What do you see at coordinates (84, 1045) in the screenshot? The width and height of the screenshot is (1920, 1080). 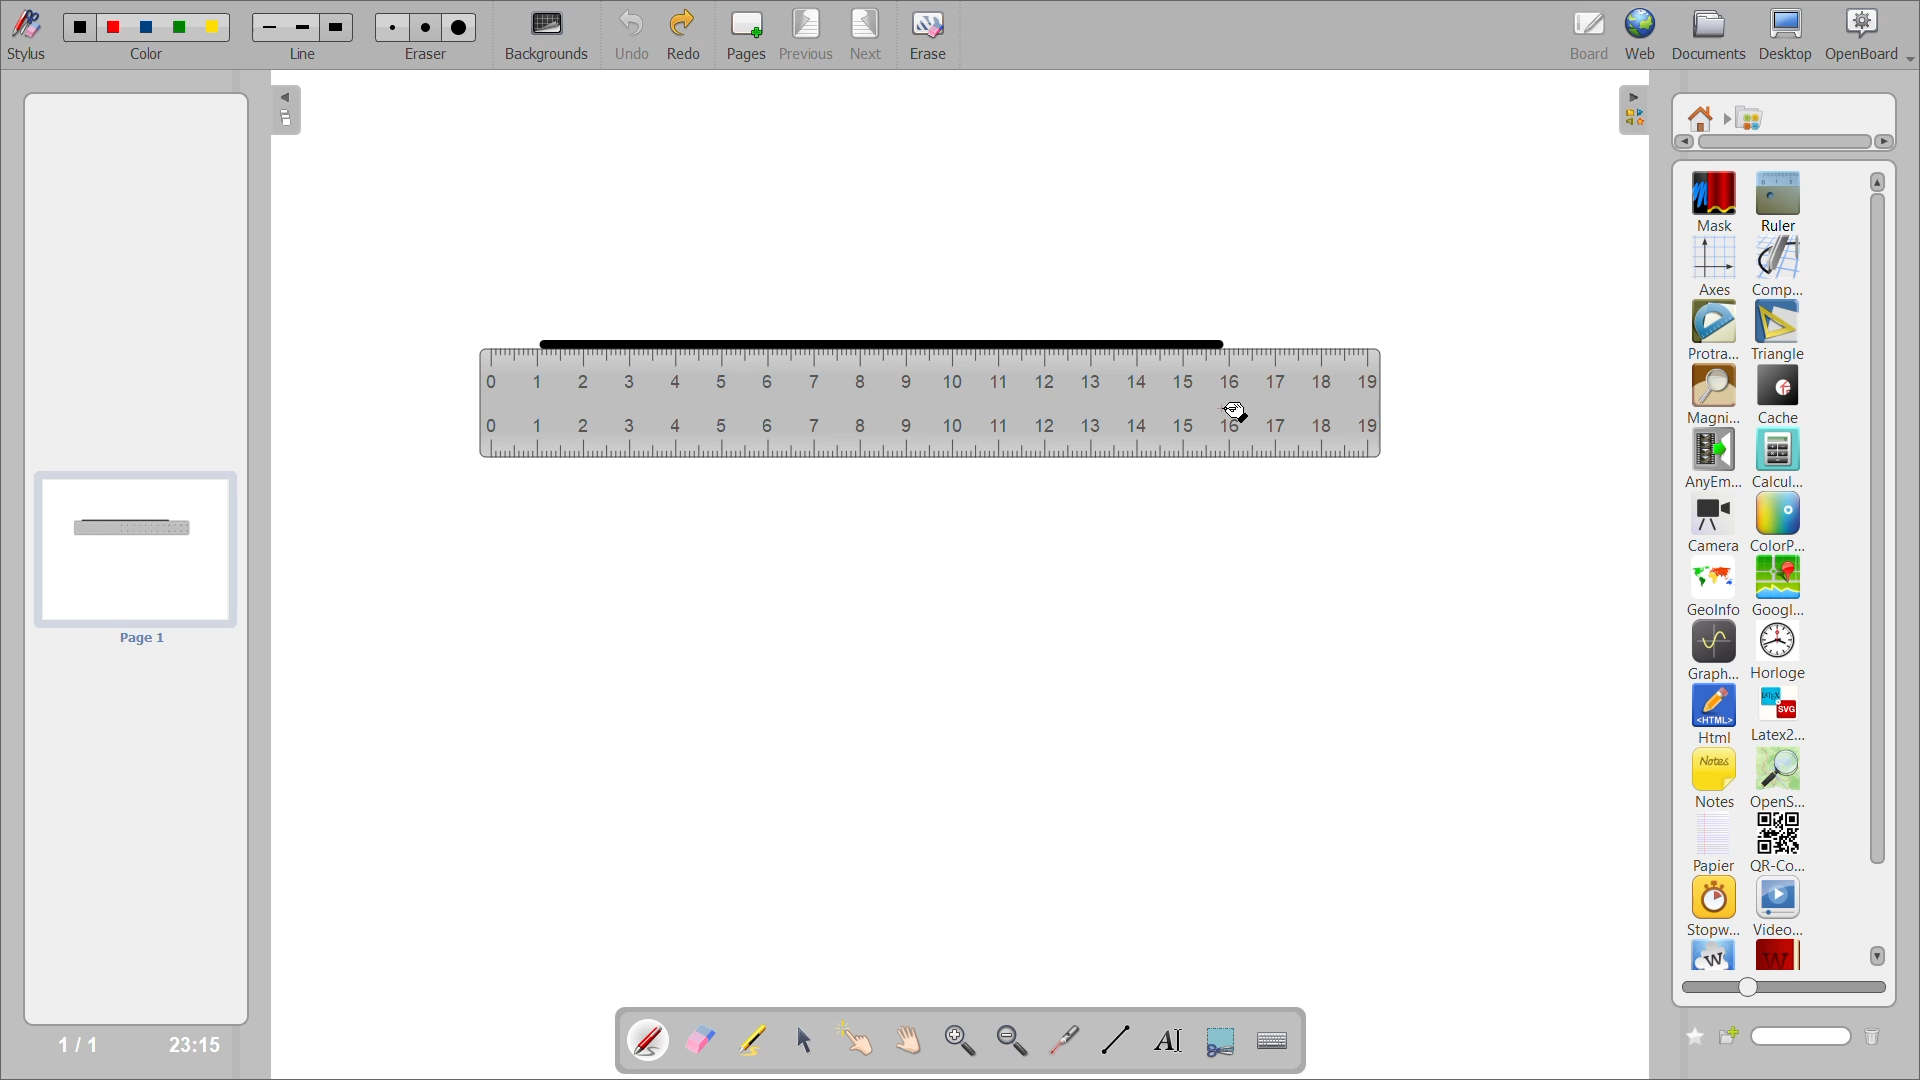 I see `1/1` at bounding box center [84, 1045].